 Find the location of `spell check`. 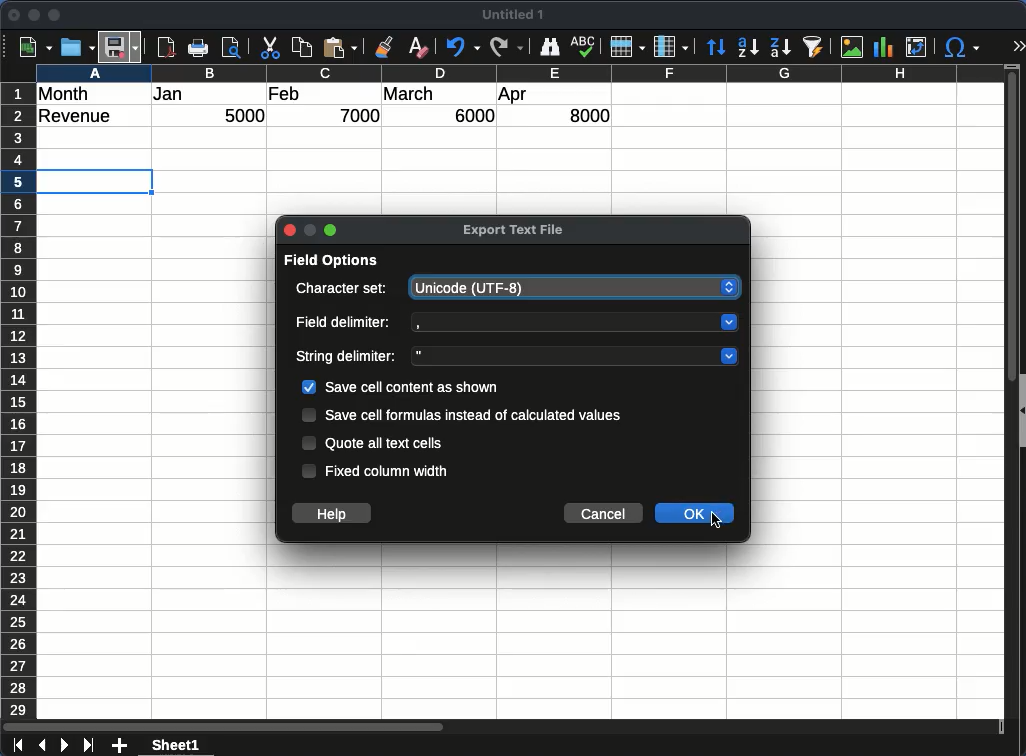

spell check is located at coordinates (584, 48).